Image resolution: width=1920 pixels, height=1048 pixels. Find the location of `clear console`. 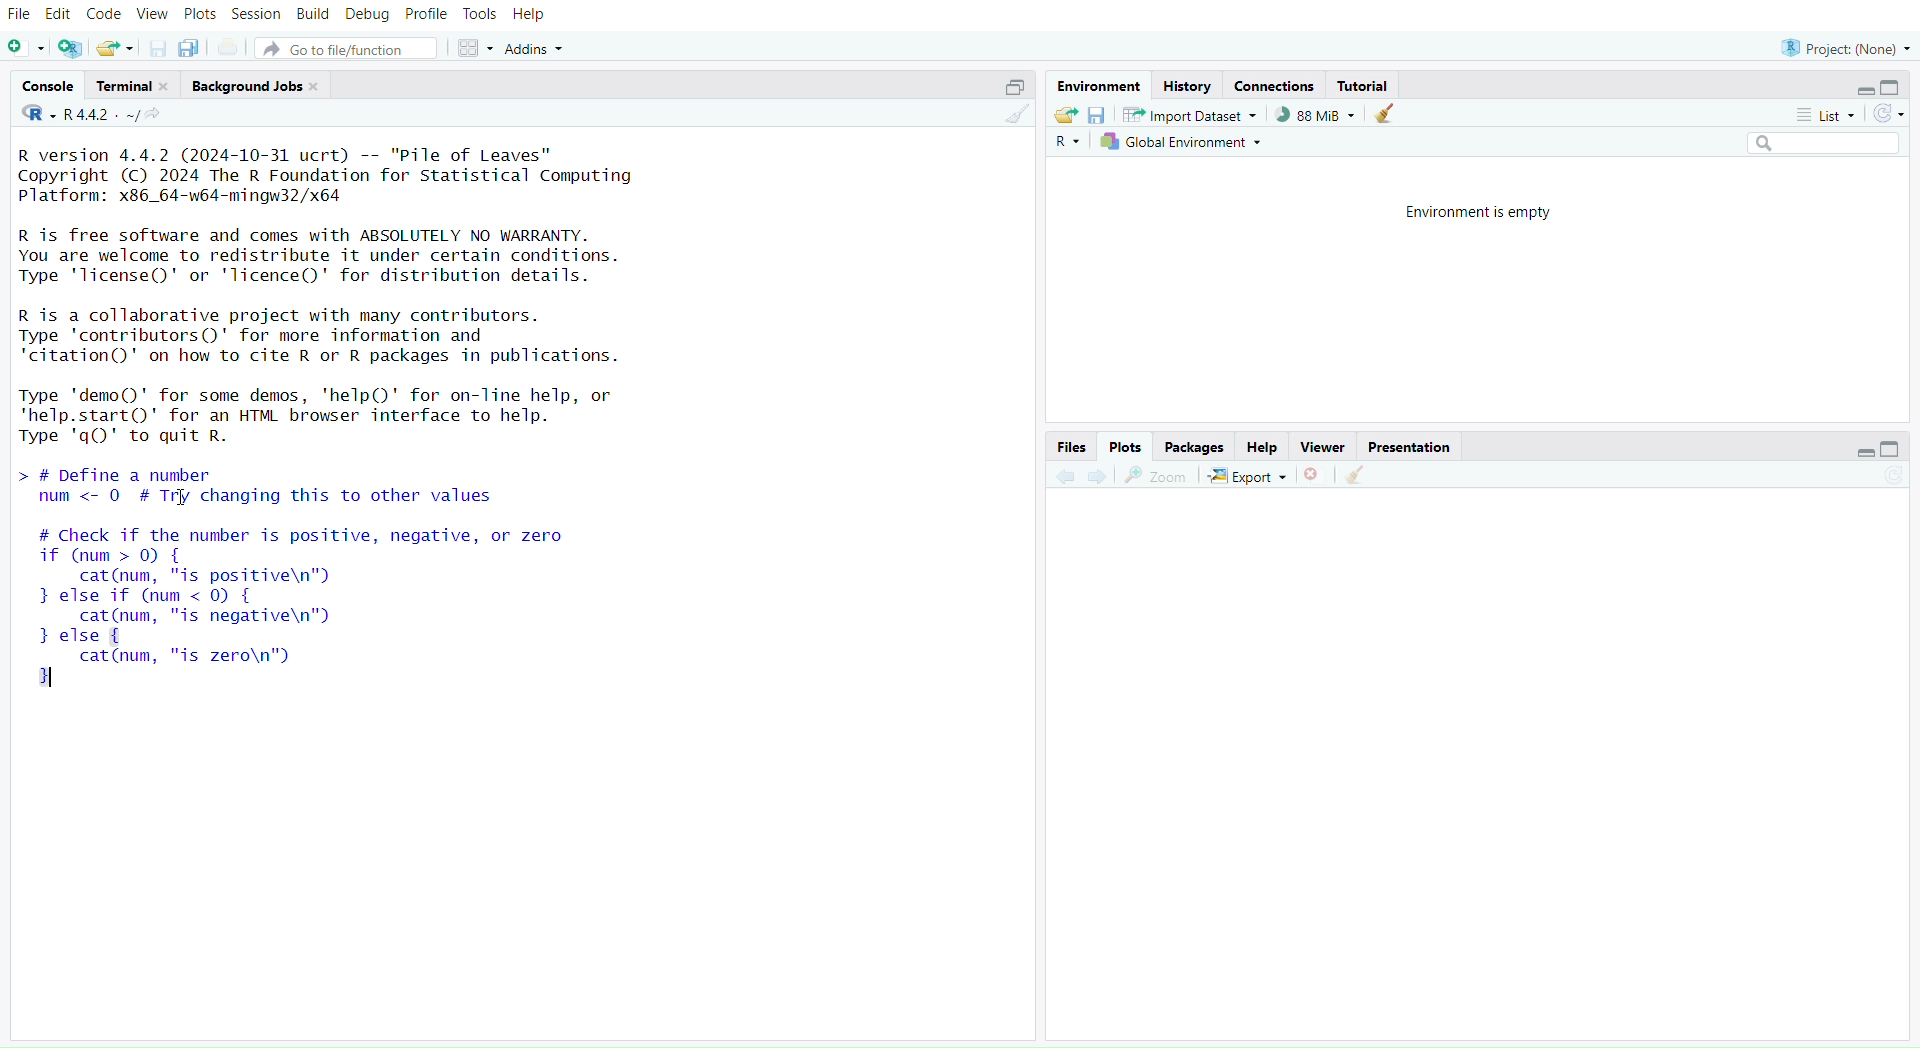

clear console is located at coordinates (1016, 118).